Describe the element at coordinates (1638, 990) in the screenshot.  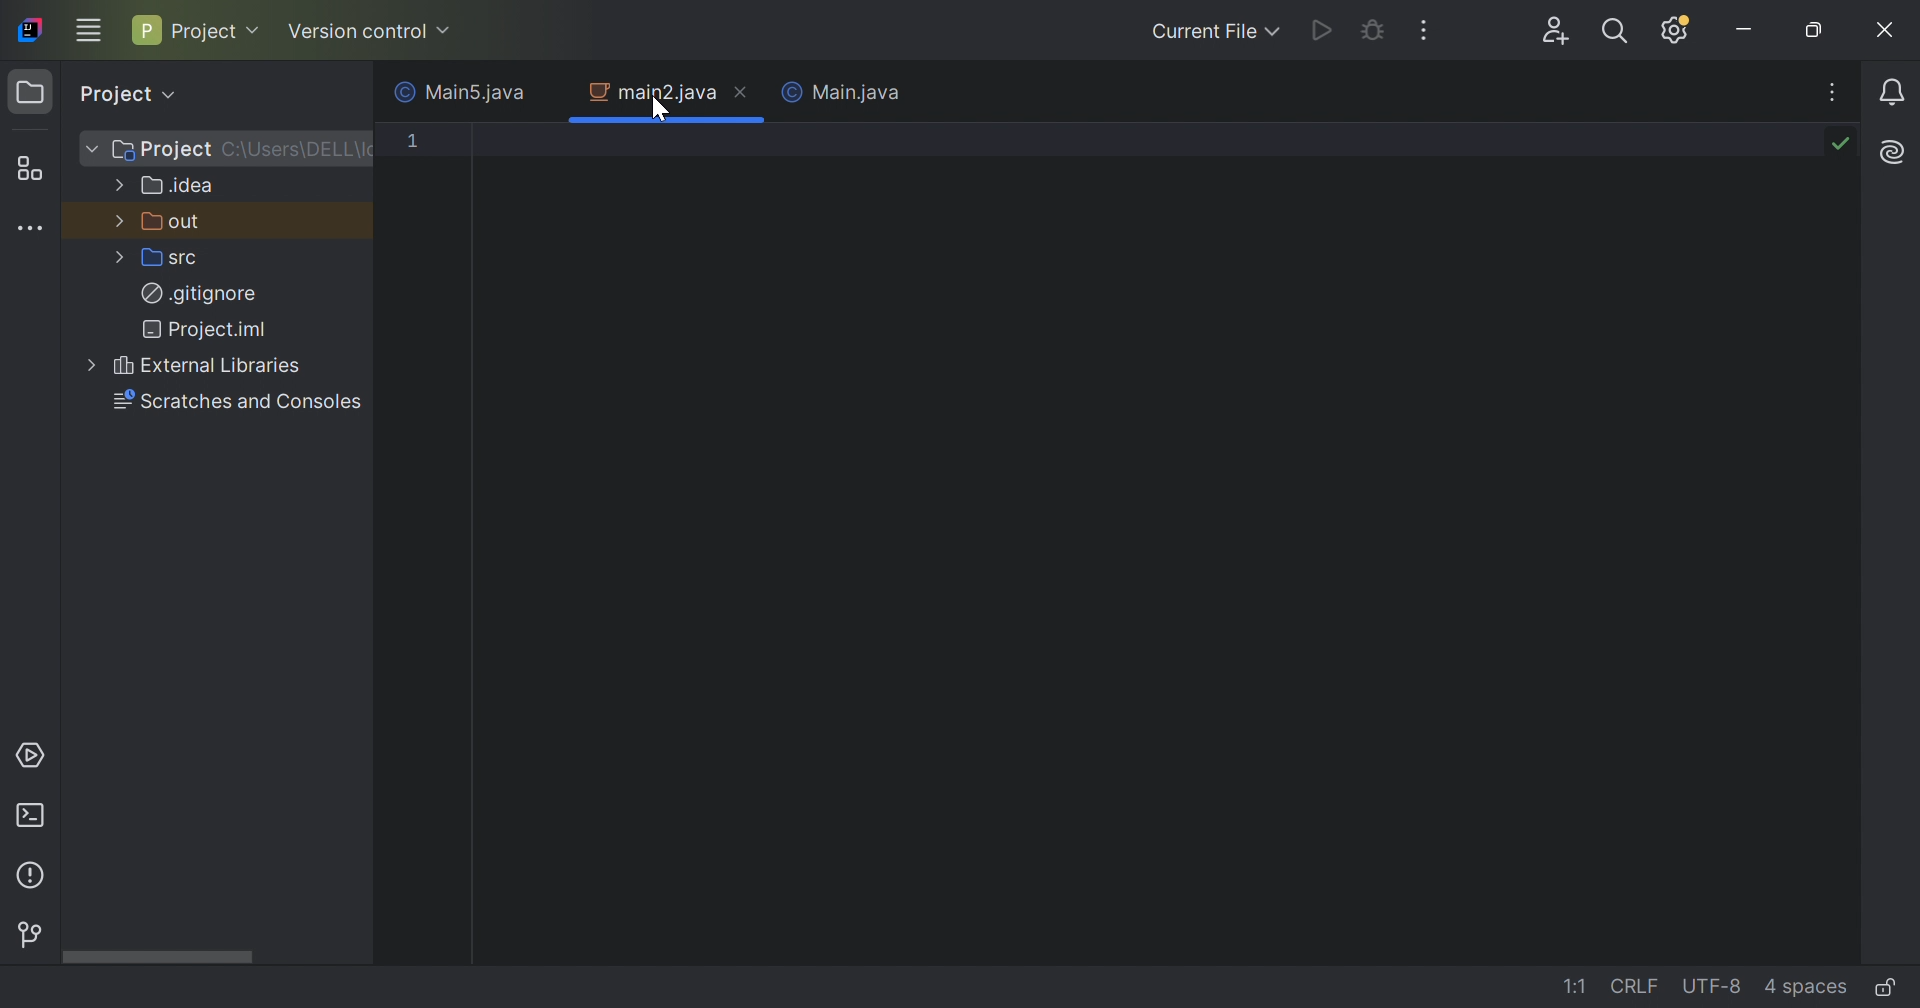
I see `CRLF` at that location.